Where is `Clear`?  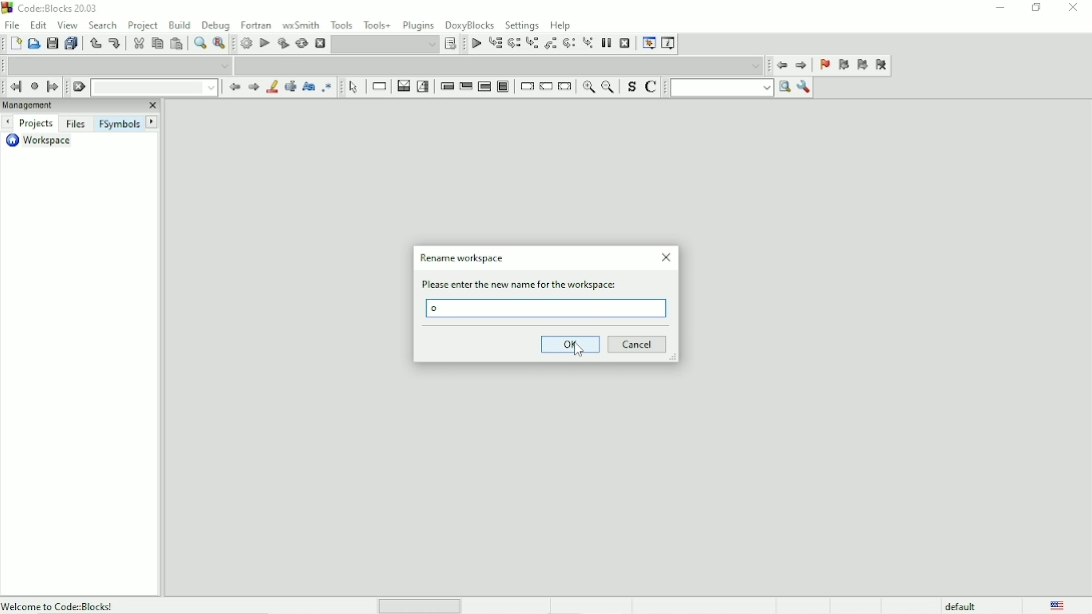
Clear is located at coordinates (79, 87).